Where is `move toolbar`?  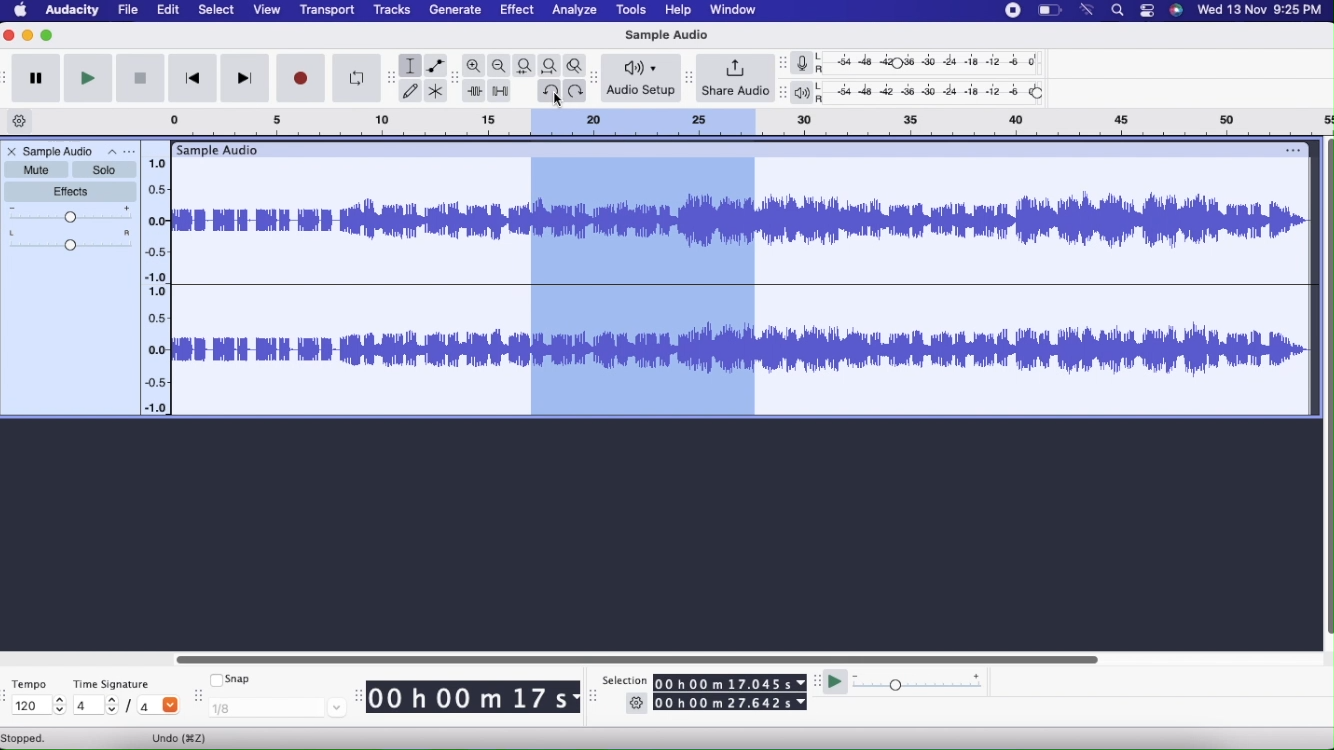 move toolbar is located at coordinates (817, 680).